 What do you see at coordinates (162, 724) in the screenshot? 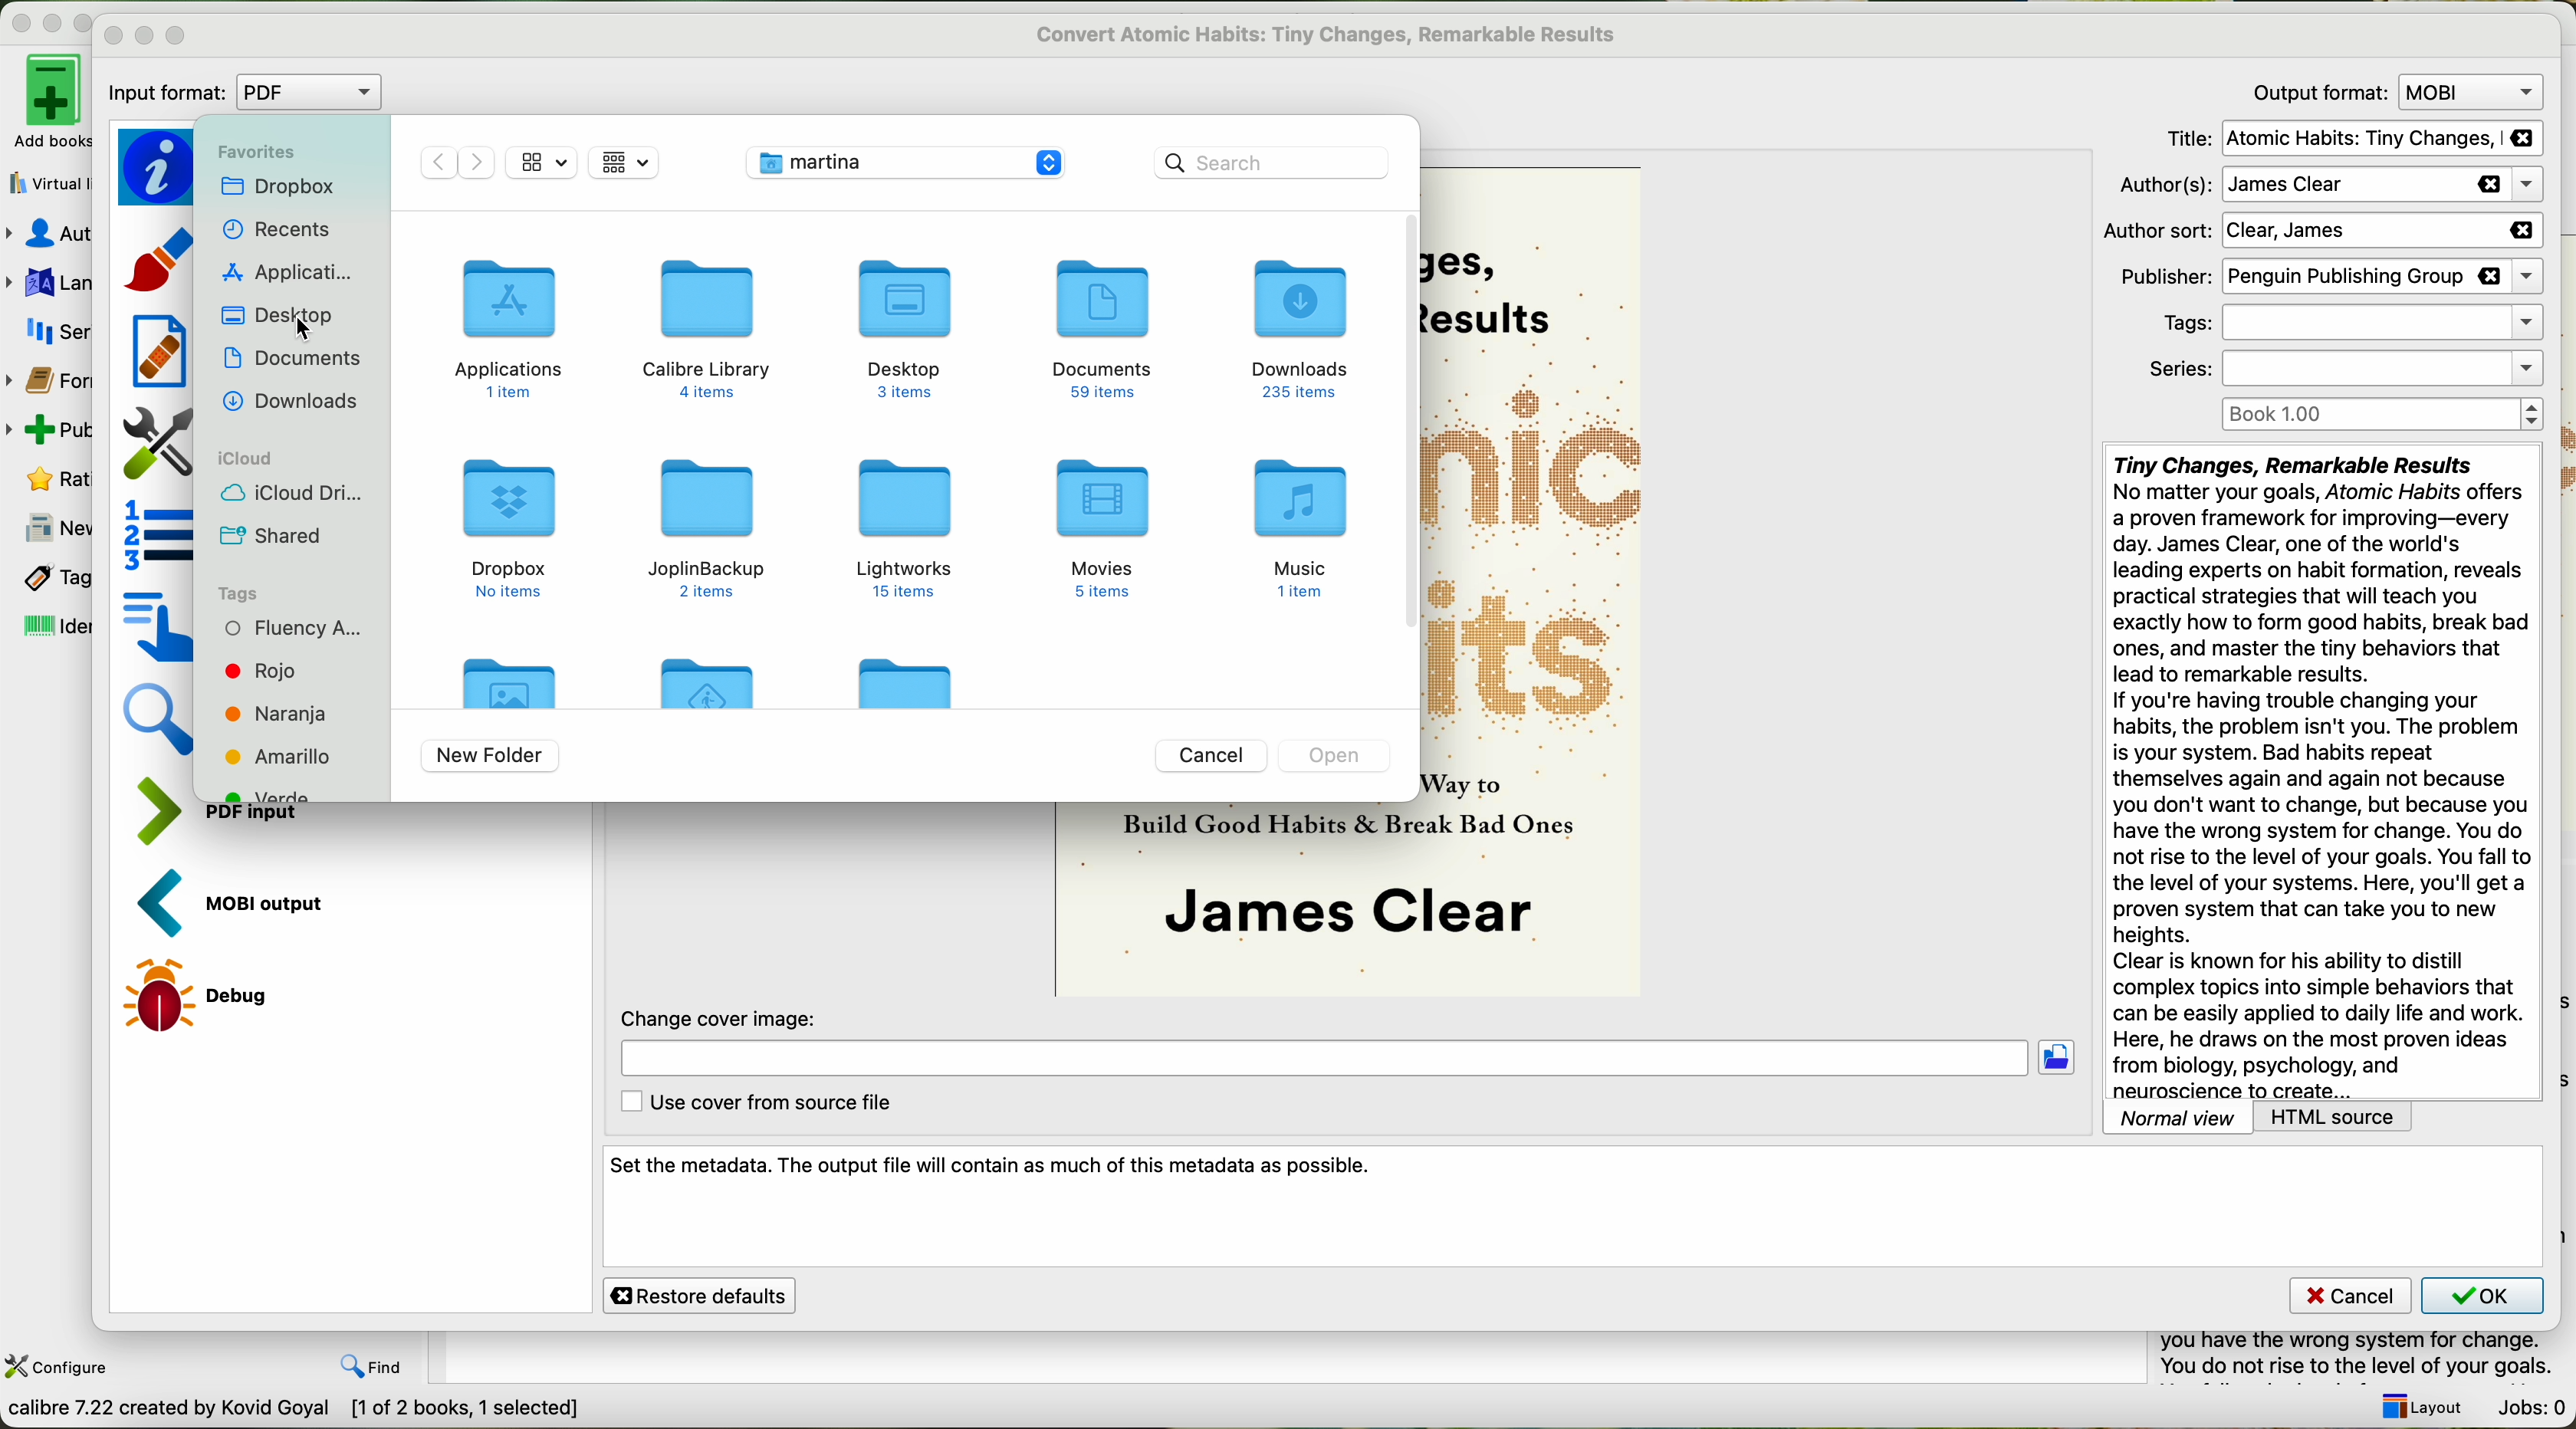
I see `search and replace` at bounding box center [162, 724].